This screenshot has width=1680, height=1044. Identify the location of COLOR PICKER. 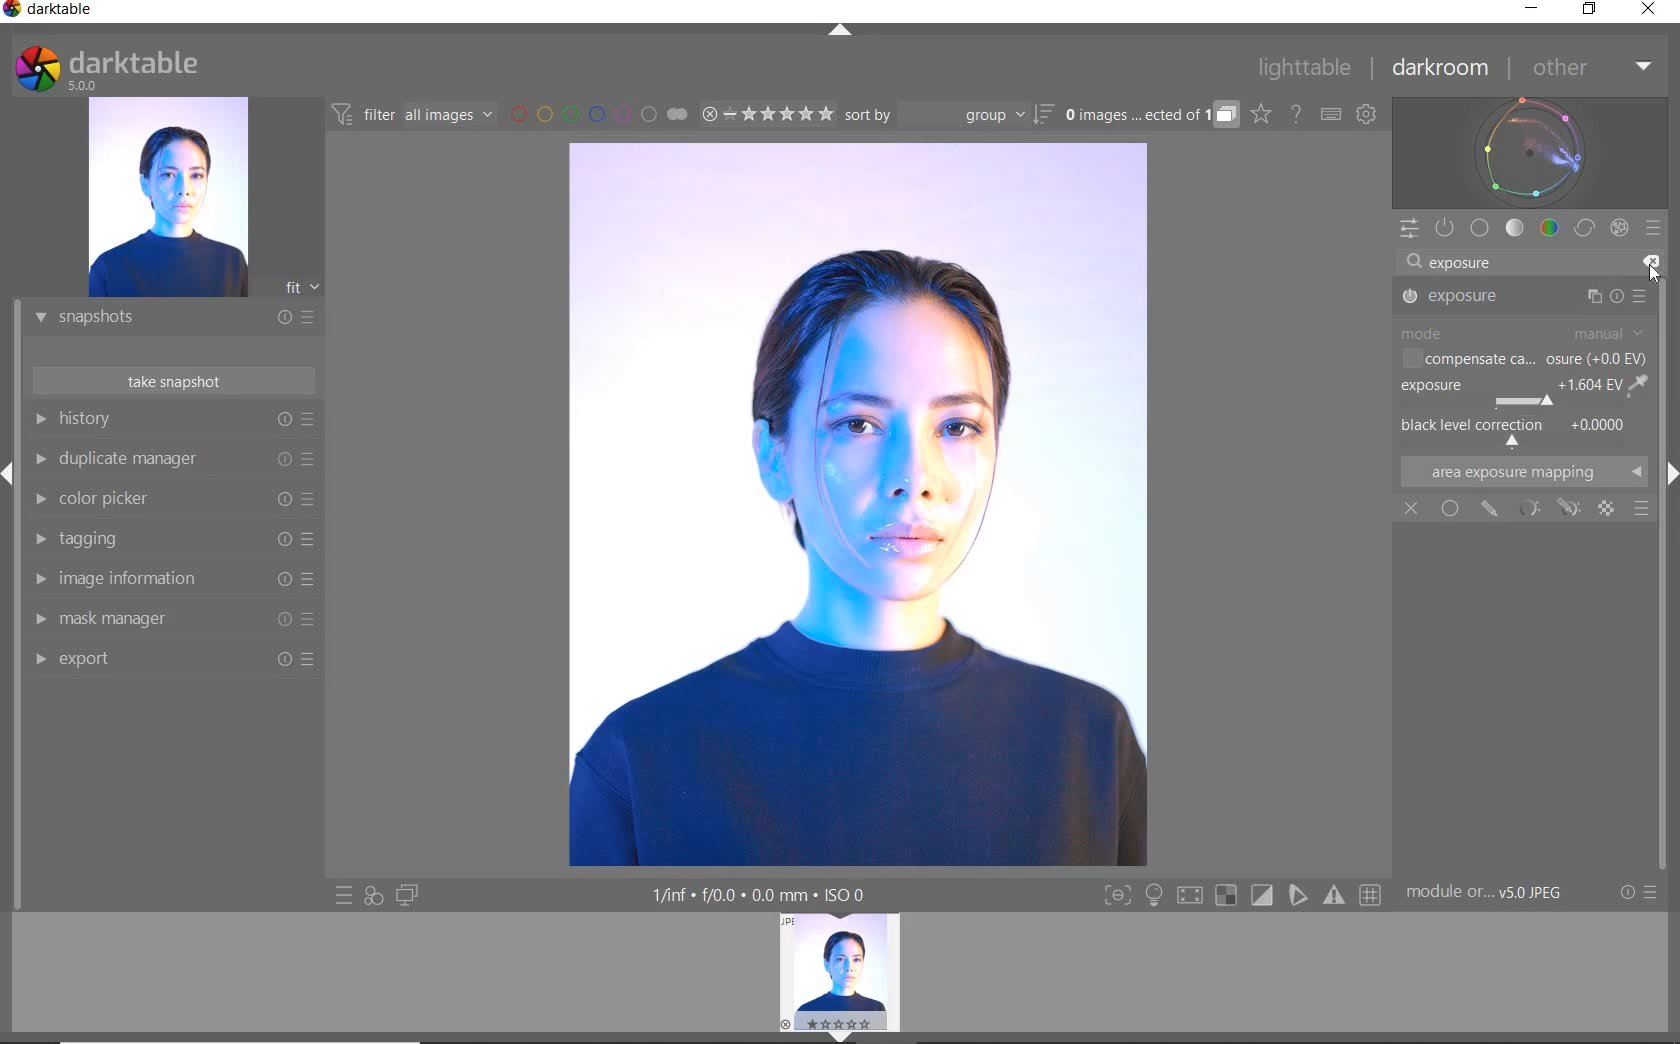
(170, 500).